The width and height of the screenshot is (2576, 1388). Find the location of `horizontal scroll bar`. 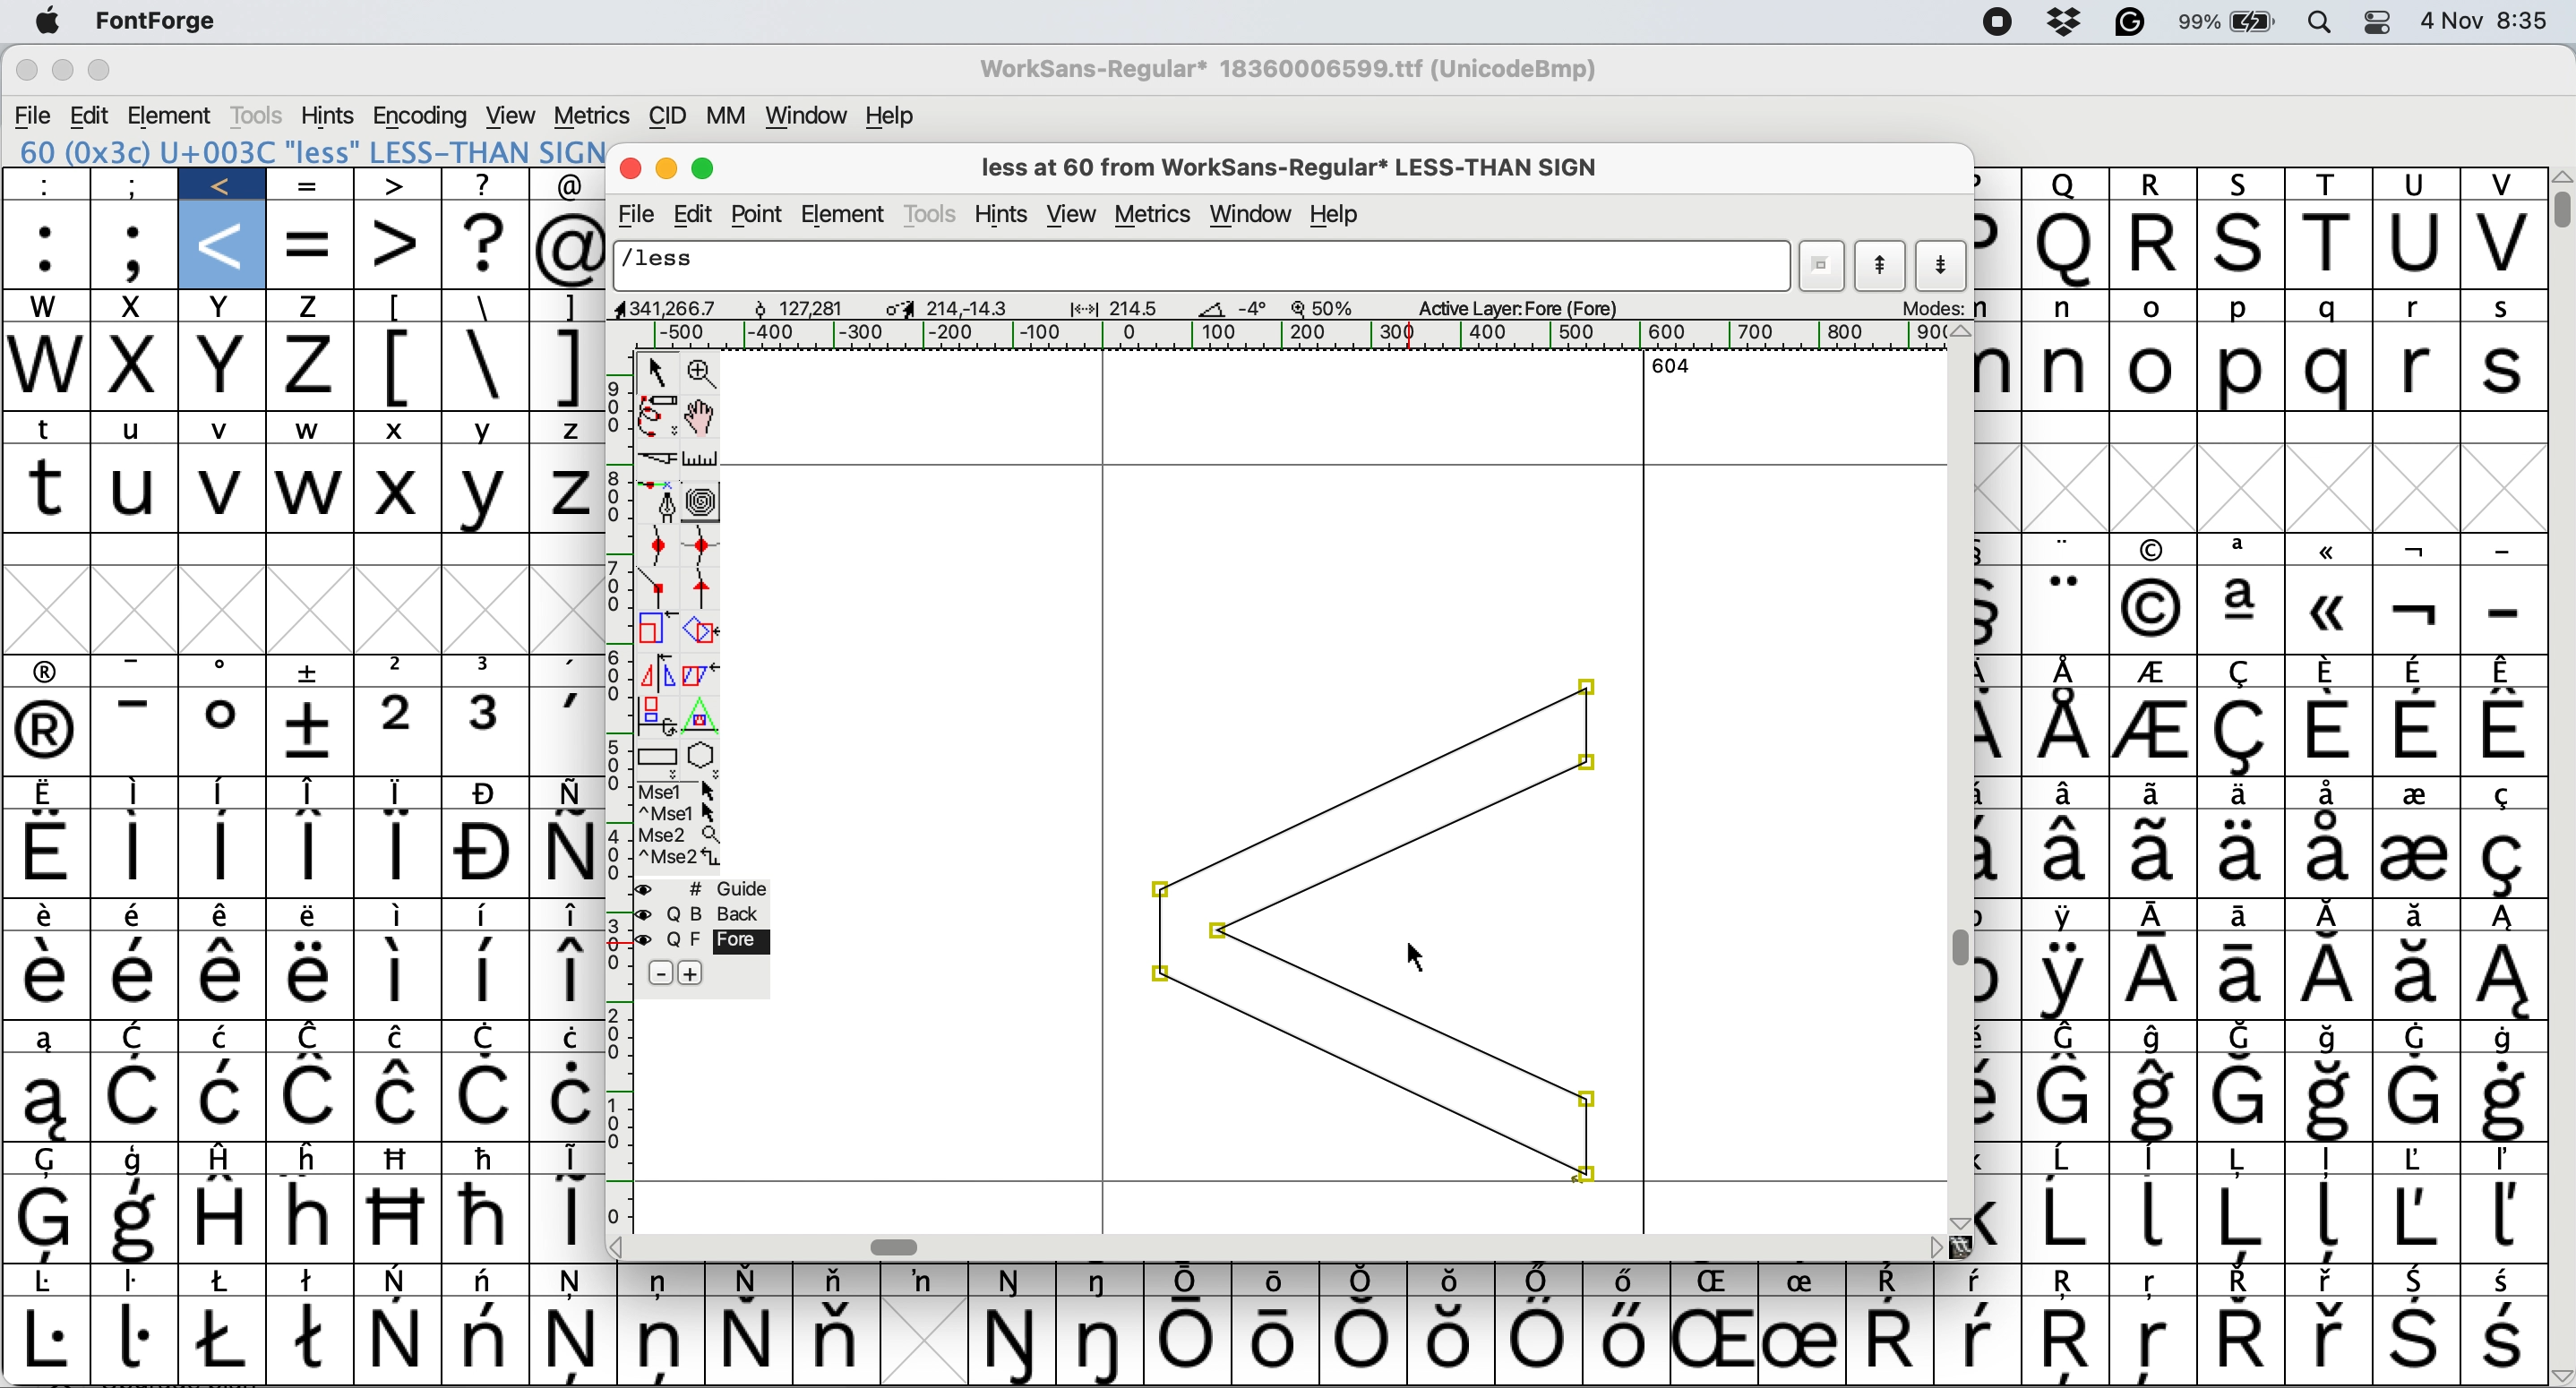

horizontal scroll bar is located at coordinates (1272, 1245).